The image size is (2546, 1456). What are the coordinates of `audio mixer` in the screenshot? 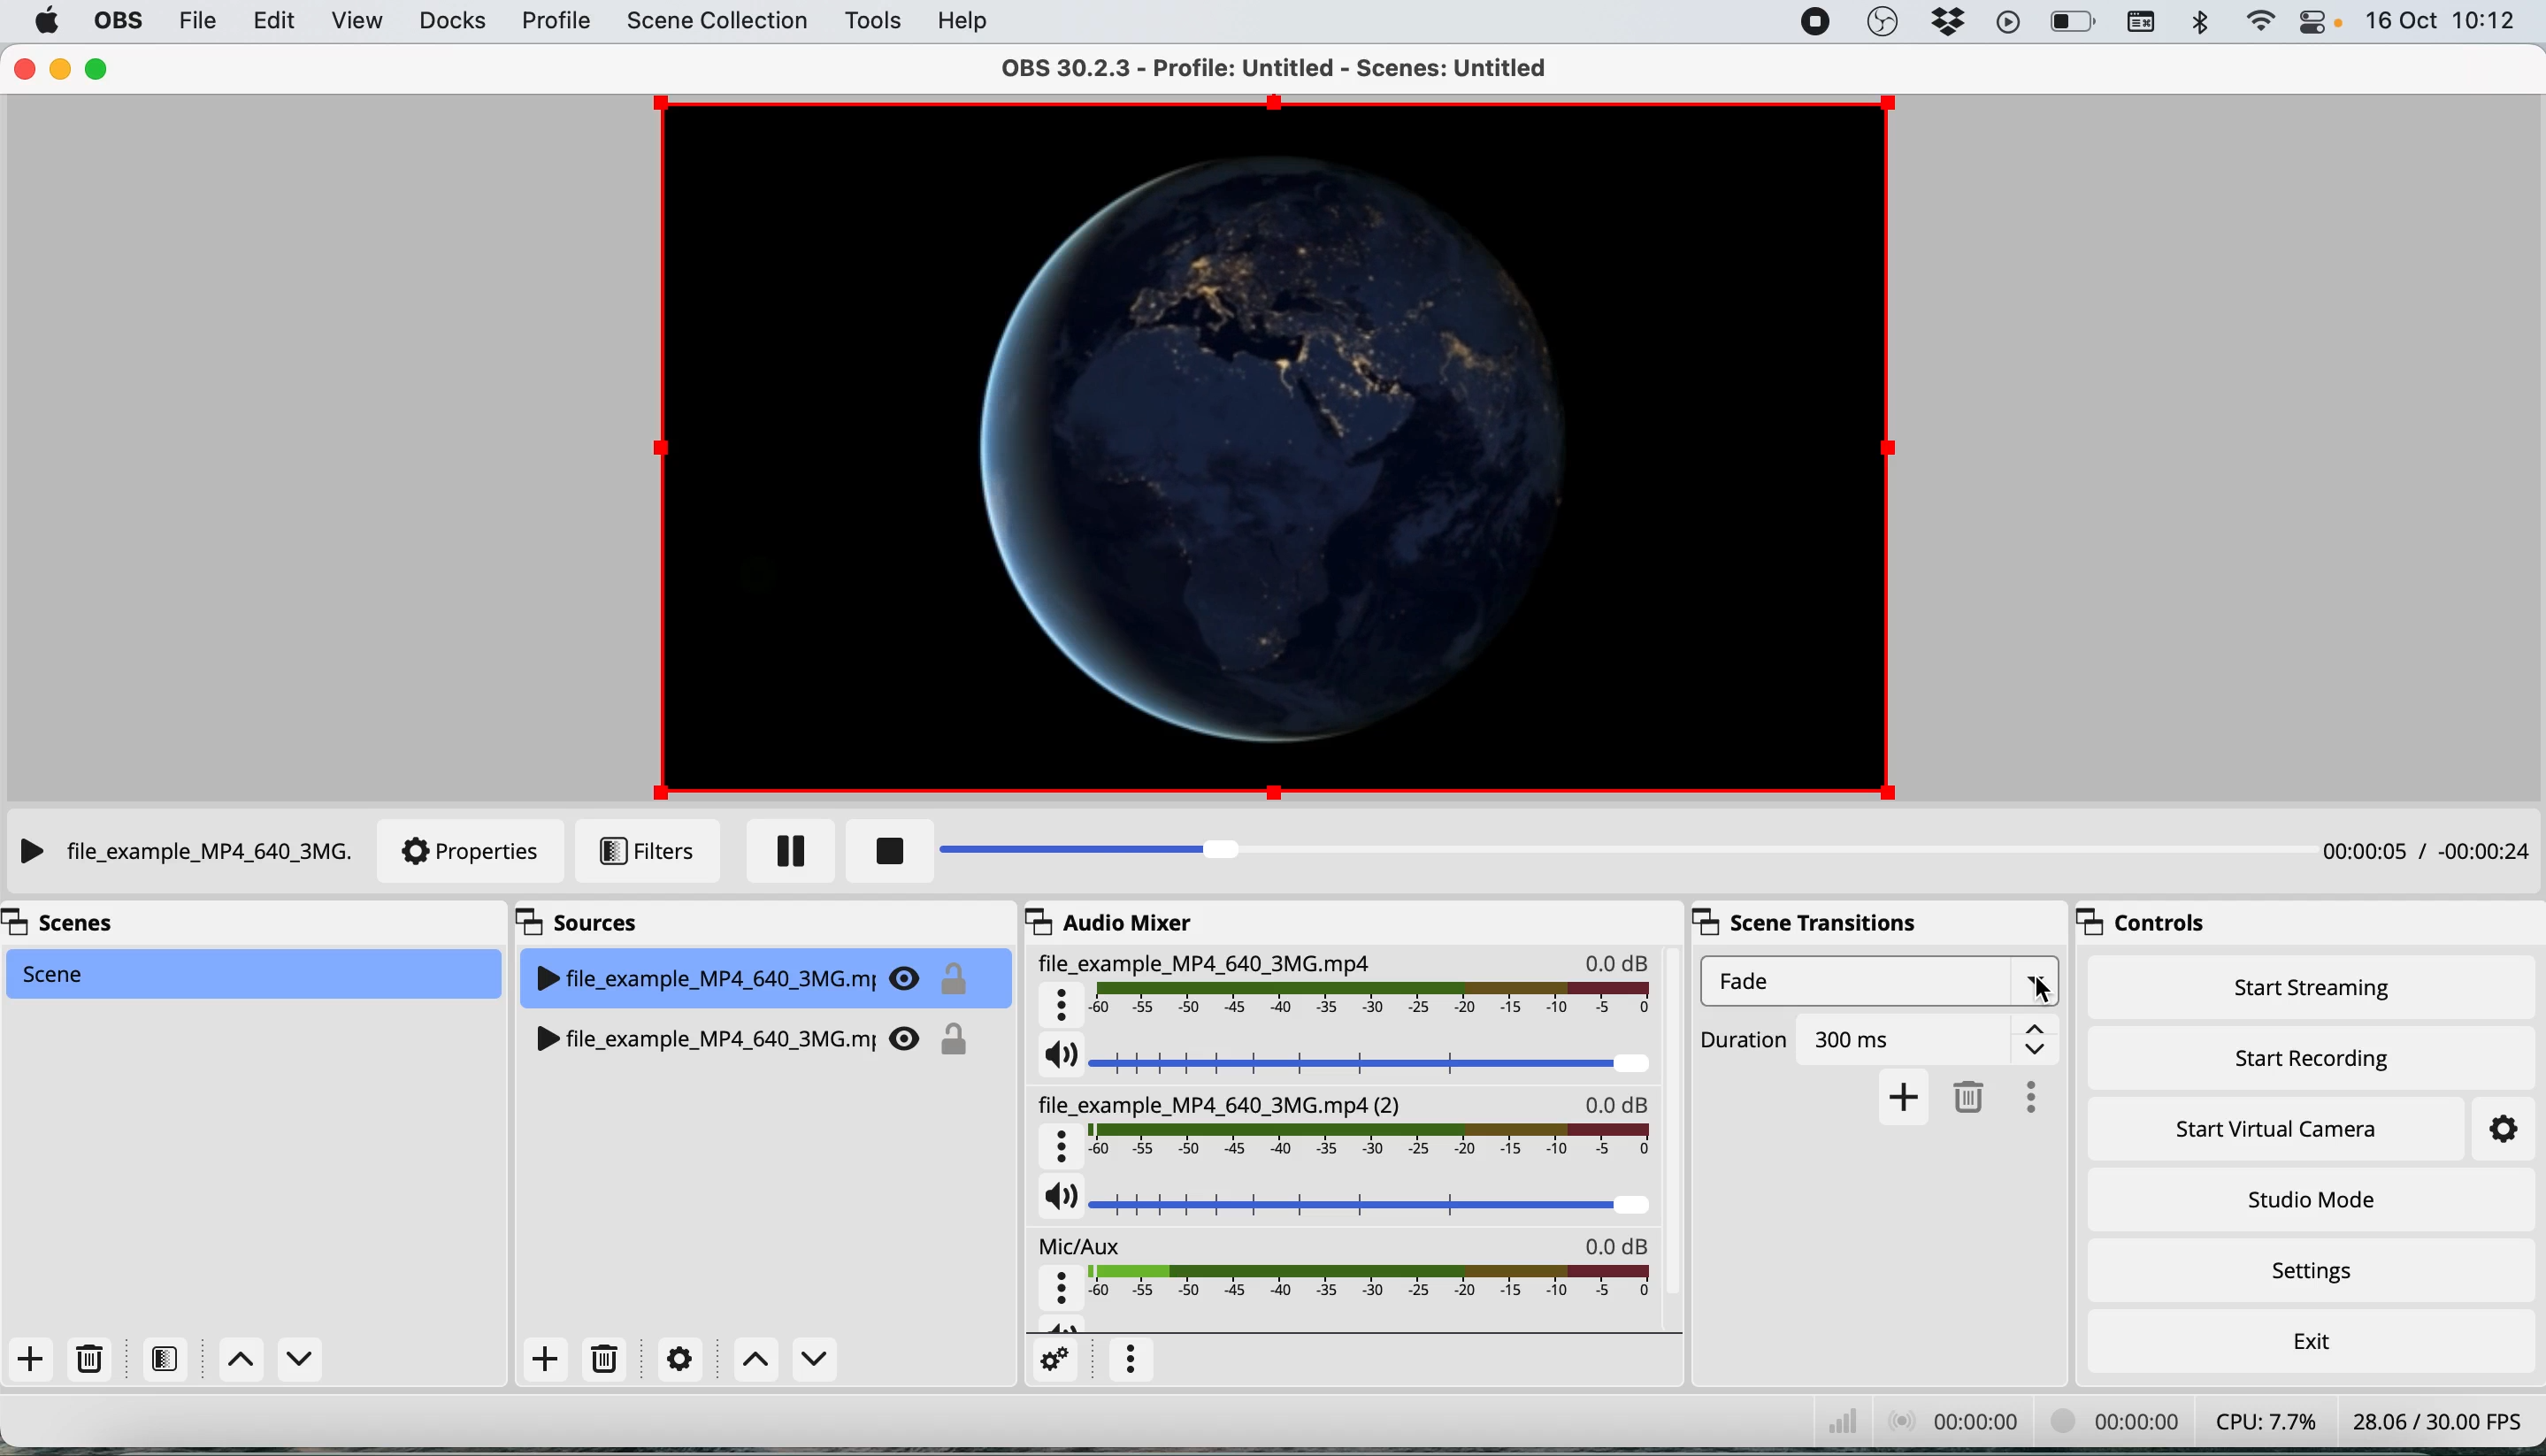 It's located at (1105, 920).